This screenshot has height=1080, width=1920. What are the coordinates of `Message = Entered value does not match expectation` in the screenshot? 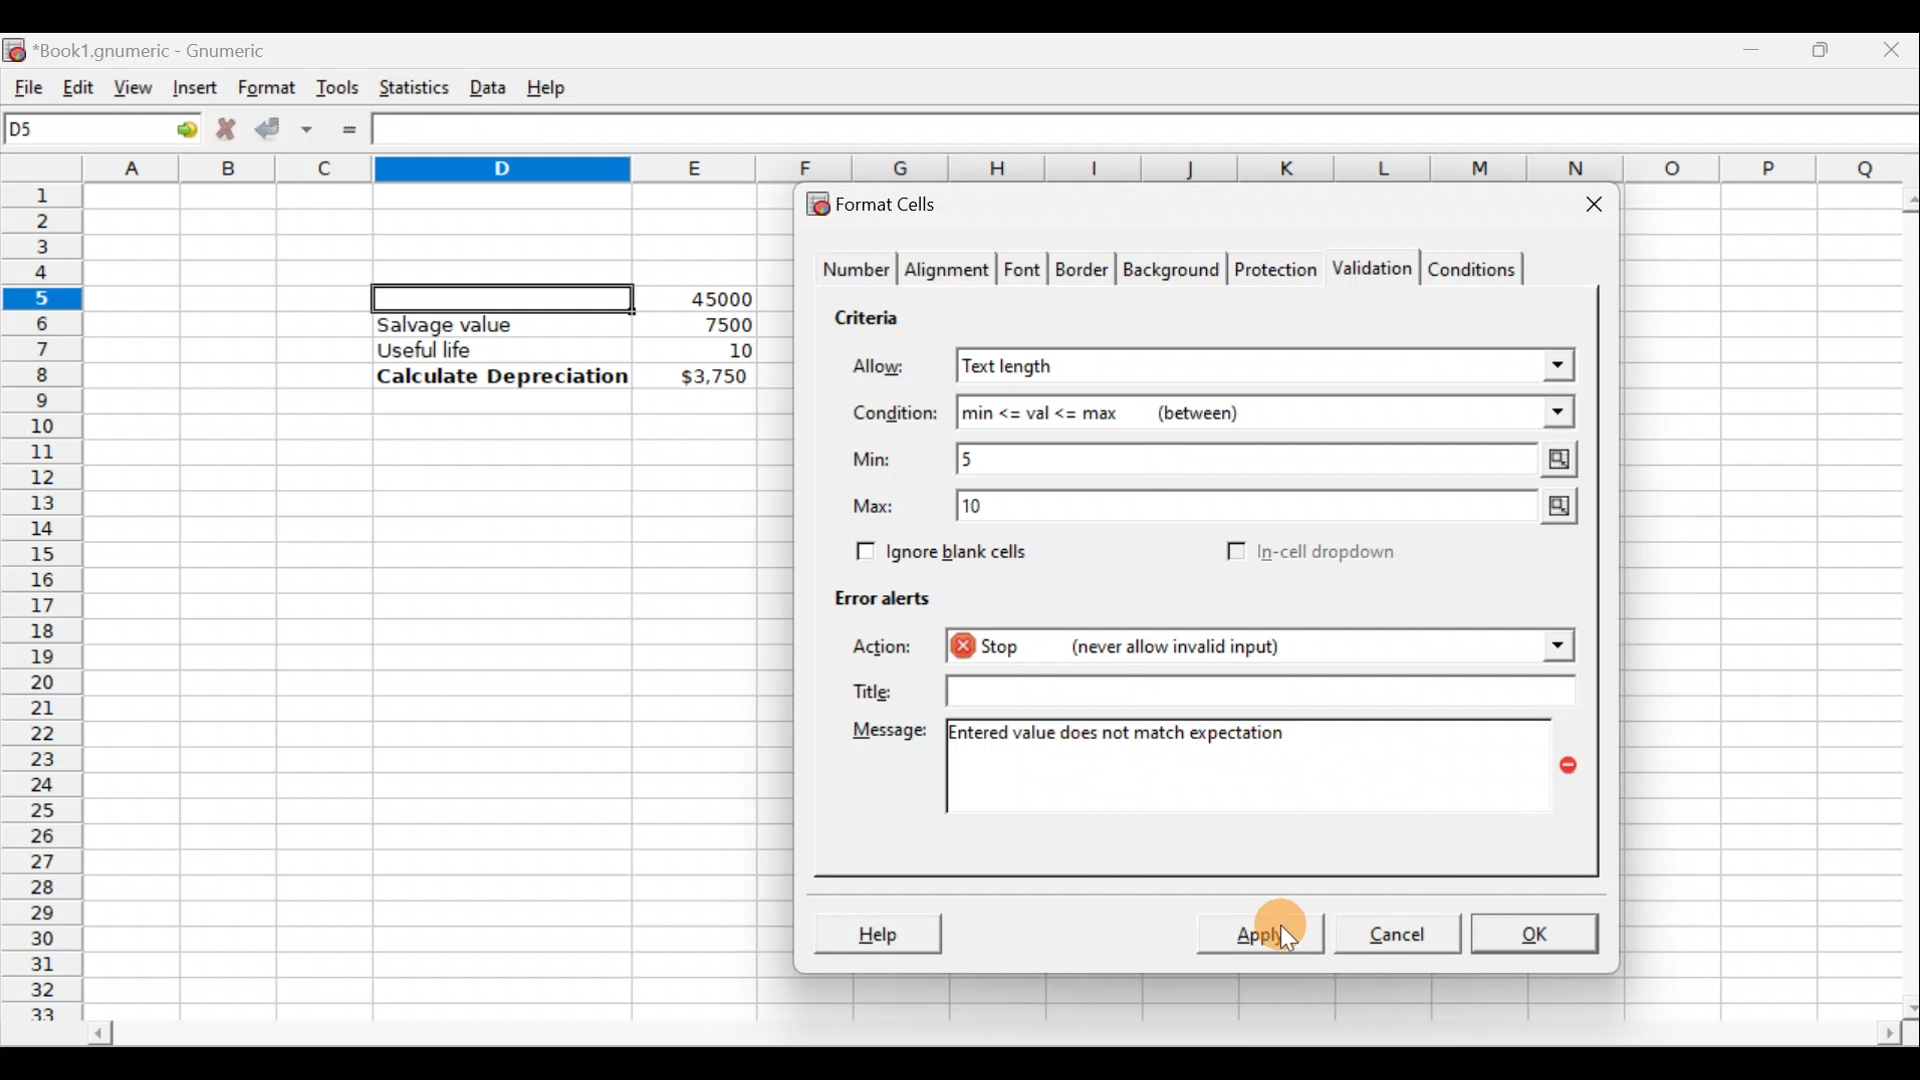 It's located at (1258, 766).